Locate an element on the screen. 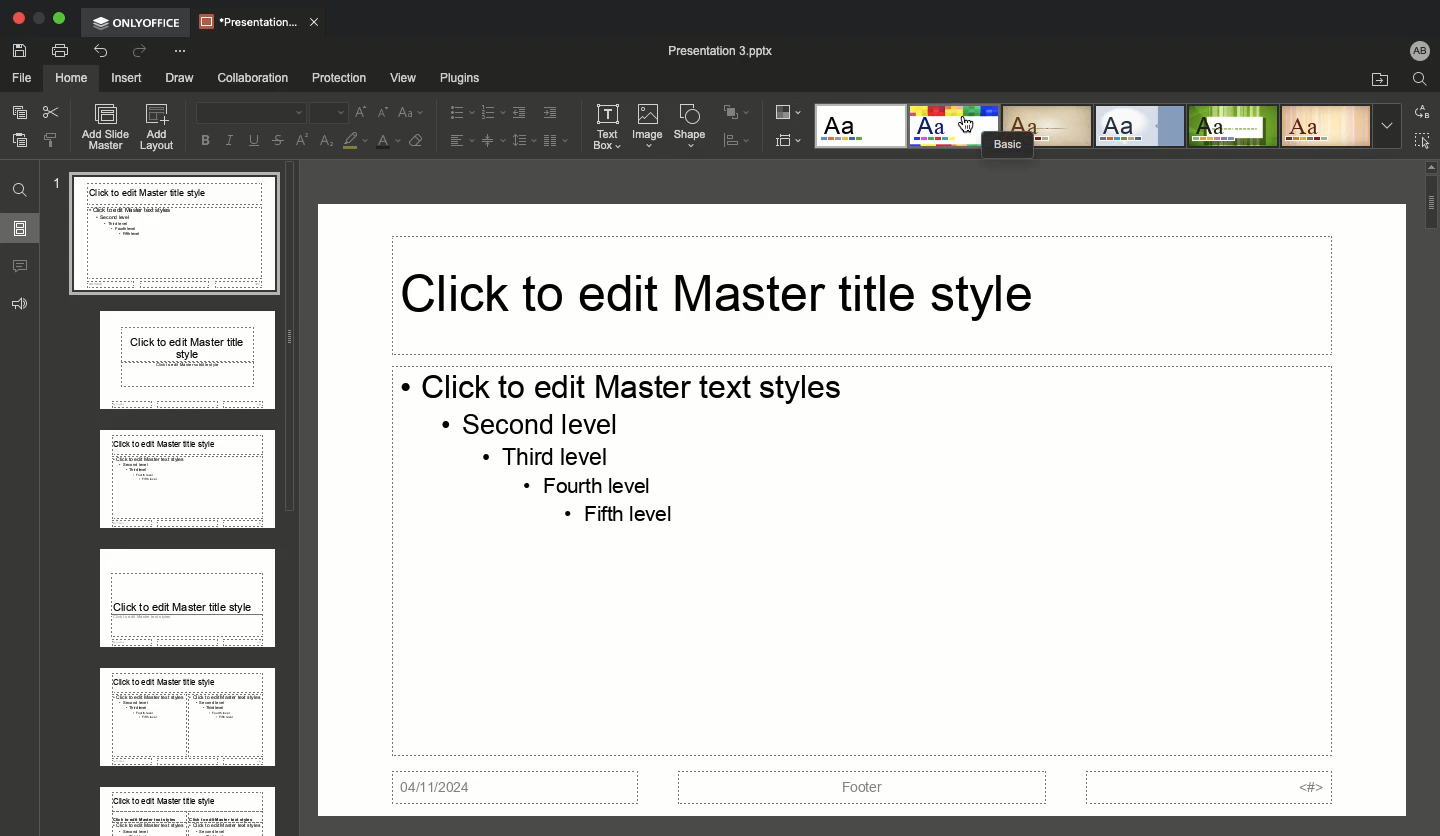 This screenshot has width=1440, height=836. Insert is located at coordinates (126, 76).